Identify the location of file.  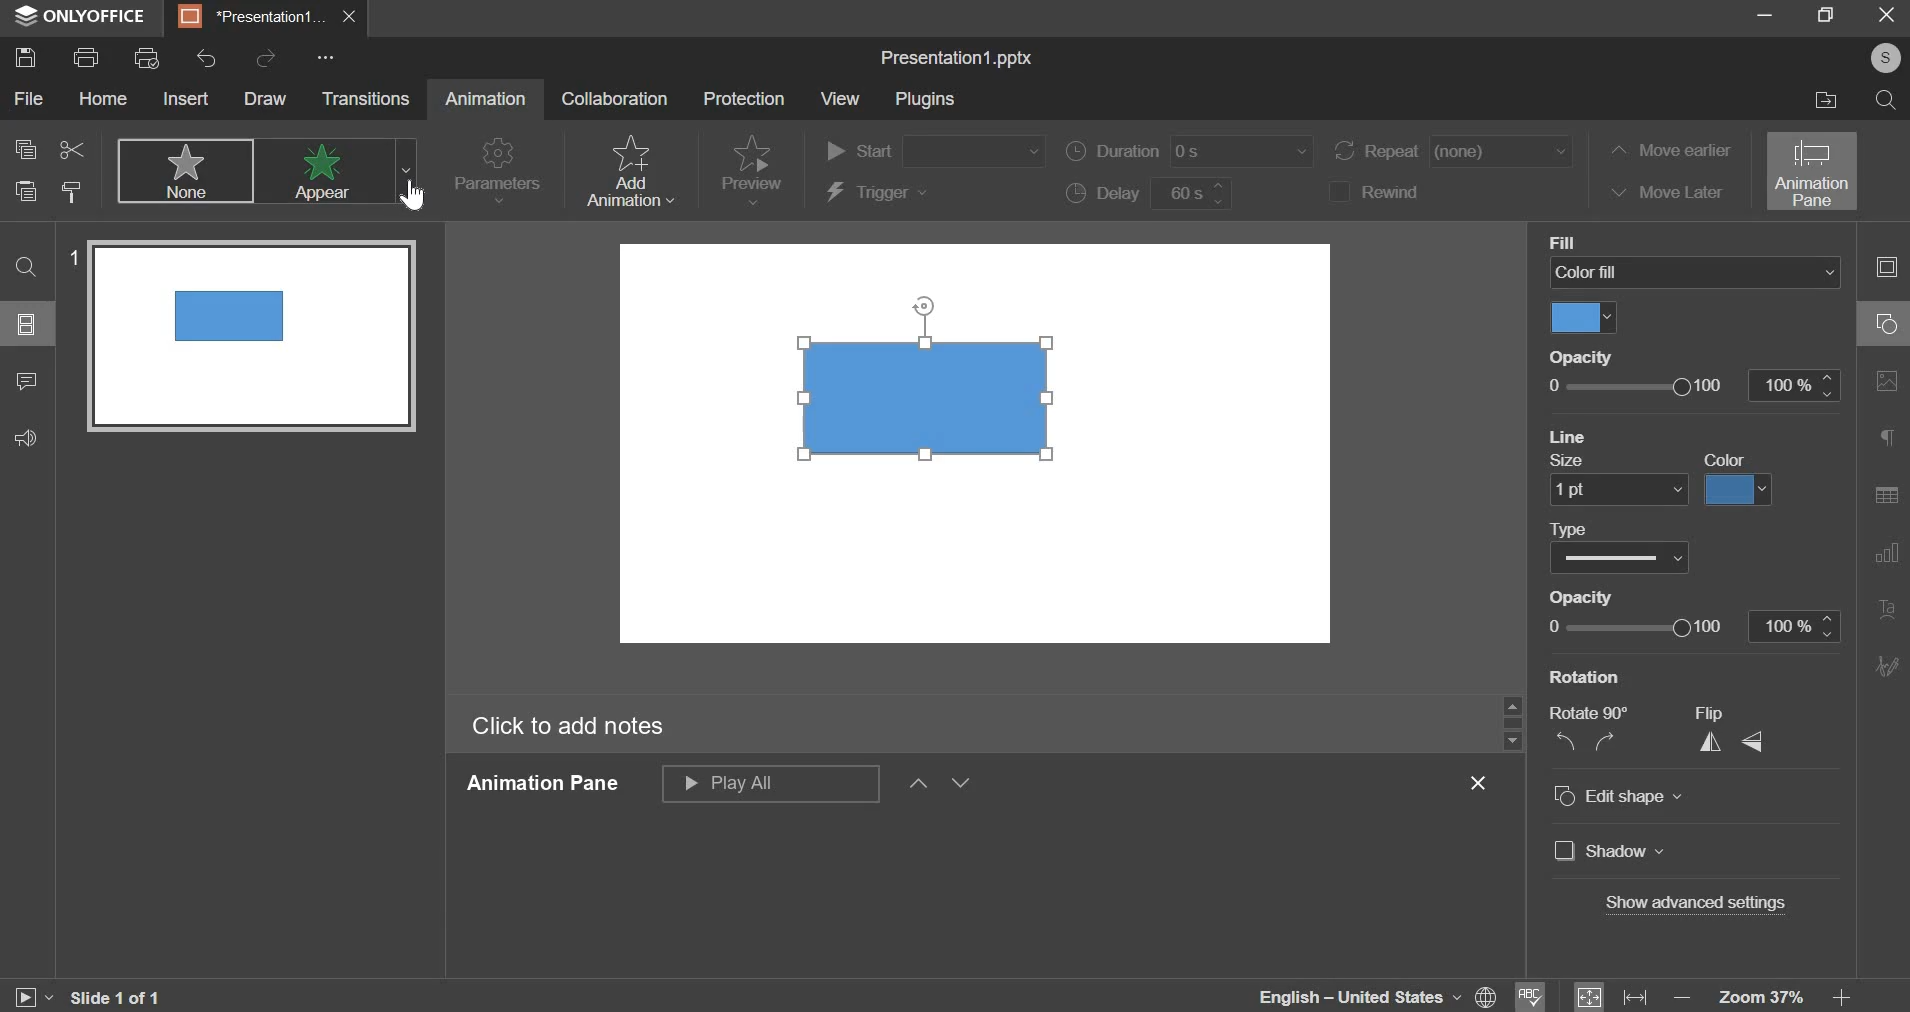
(28, 98).